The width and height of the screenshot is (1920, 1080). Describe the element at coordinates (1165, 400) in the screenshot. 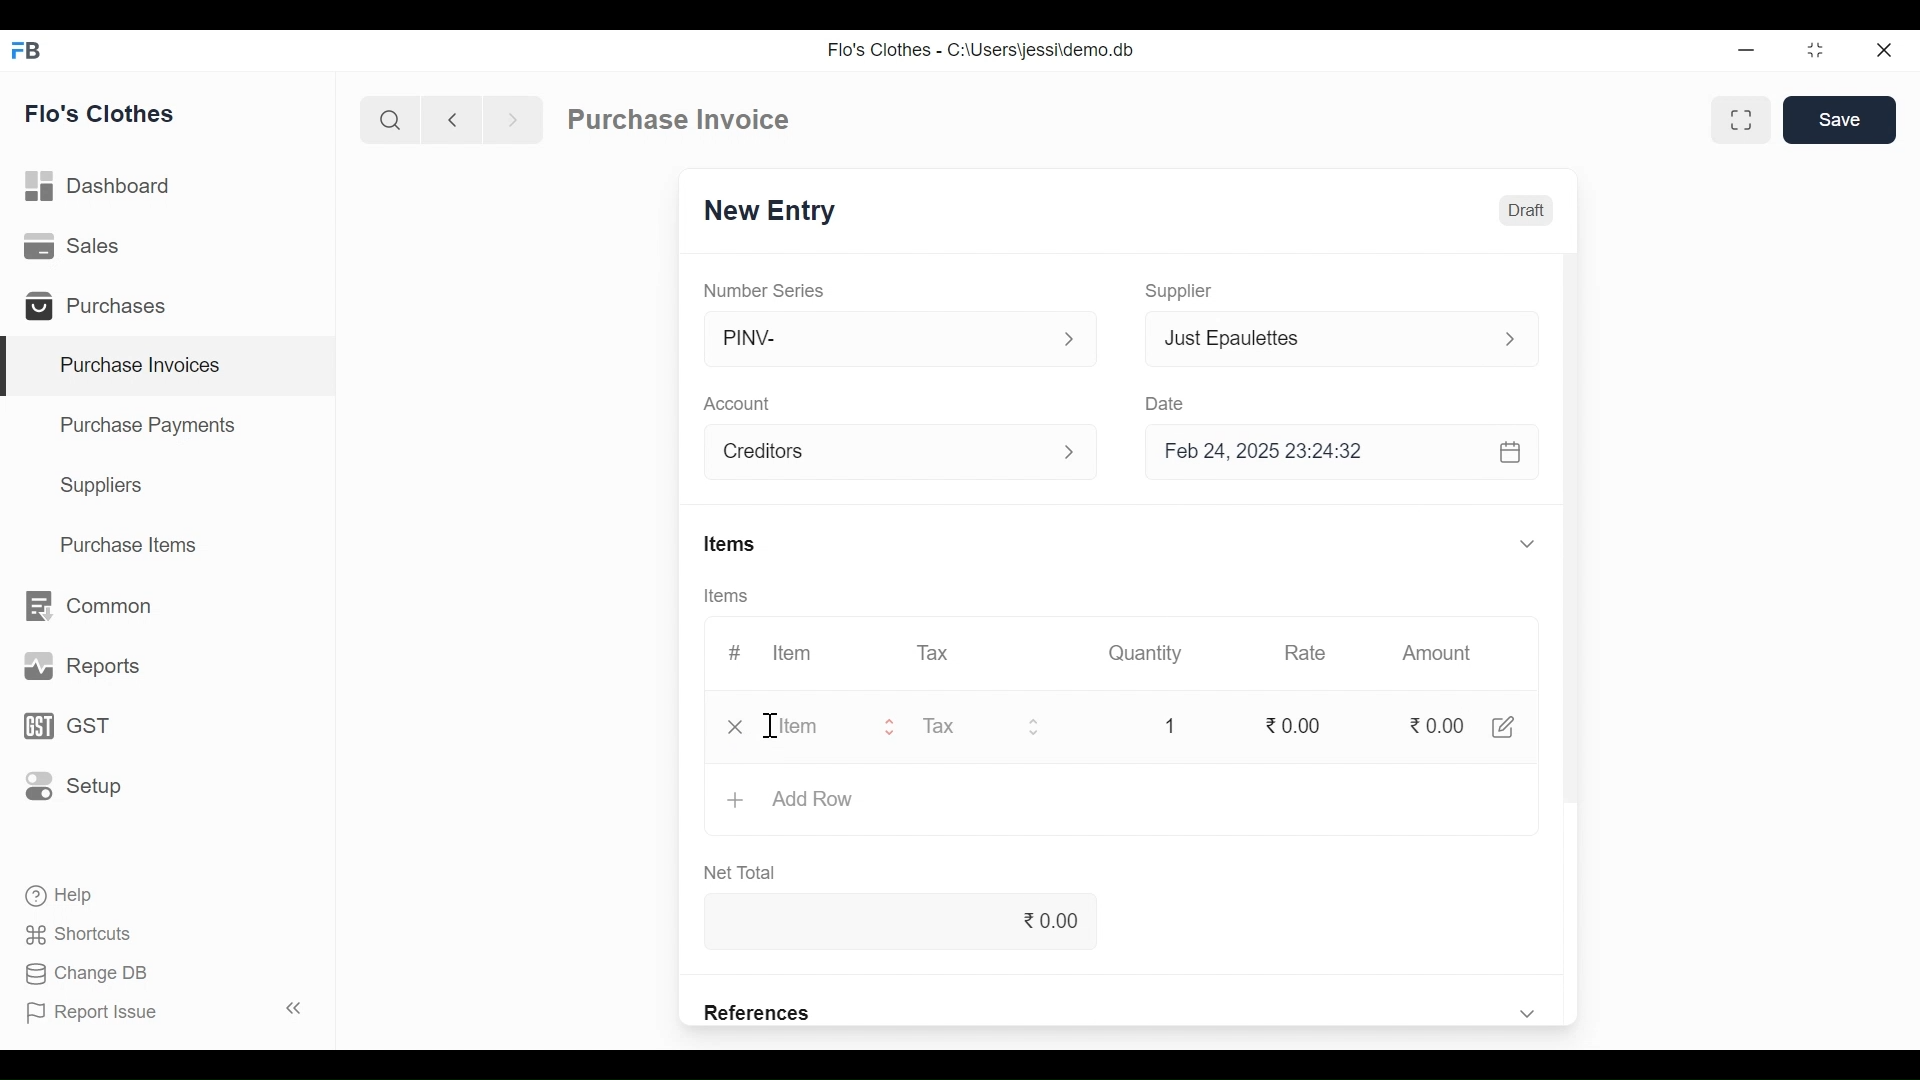

I see `Date` at that location.